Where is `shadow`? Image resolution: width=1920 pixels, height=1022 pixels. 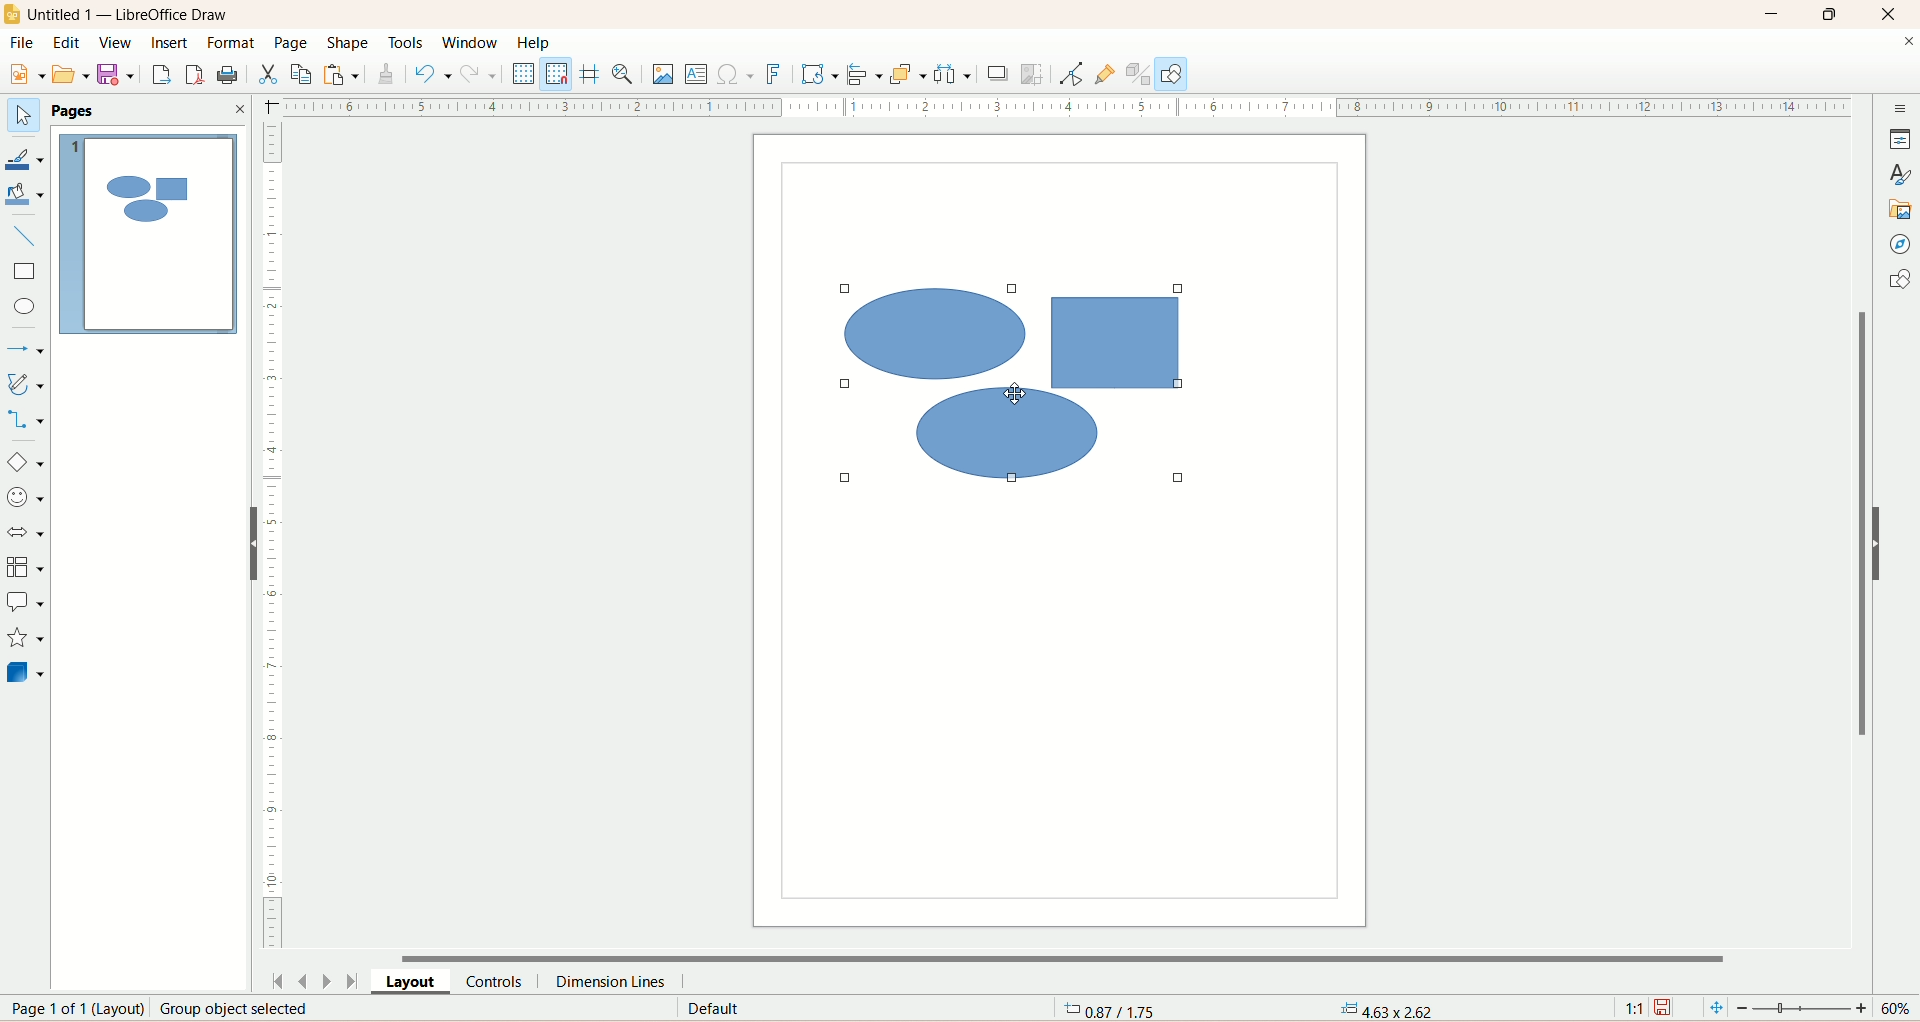
shadow is located at coordinates (1000, 77).